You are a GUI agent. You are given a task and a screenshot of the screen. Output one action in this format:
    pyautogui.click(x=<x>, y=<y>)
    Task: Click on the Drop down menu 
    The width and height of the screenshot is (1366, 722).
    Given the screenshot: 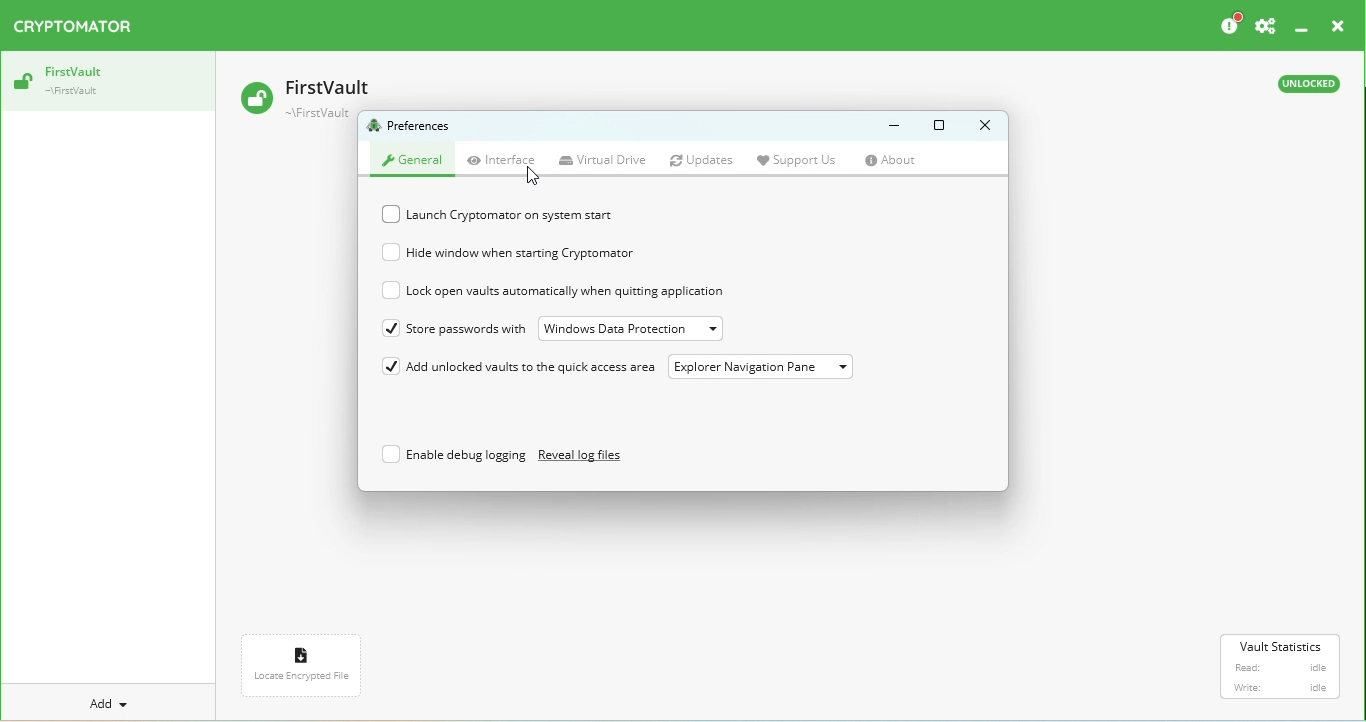 What is the action you would take?
    pyautogui.click(x=638, y=328)
    